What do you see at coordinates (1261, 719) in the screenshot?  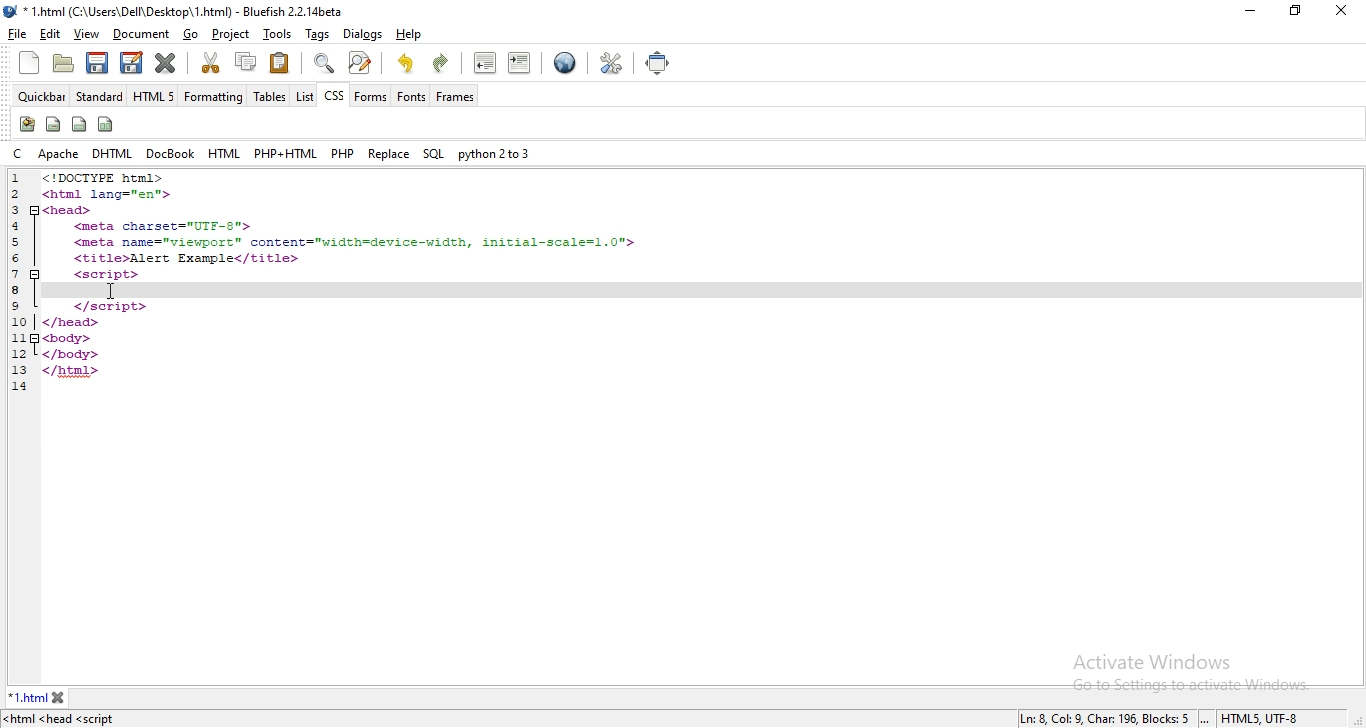 I see `HTMLS, UTF-8` at bounding box center [1261, 719].